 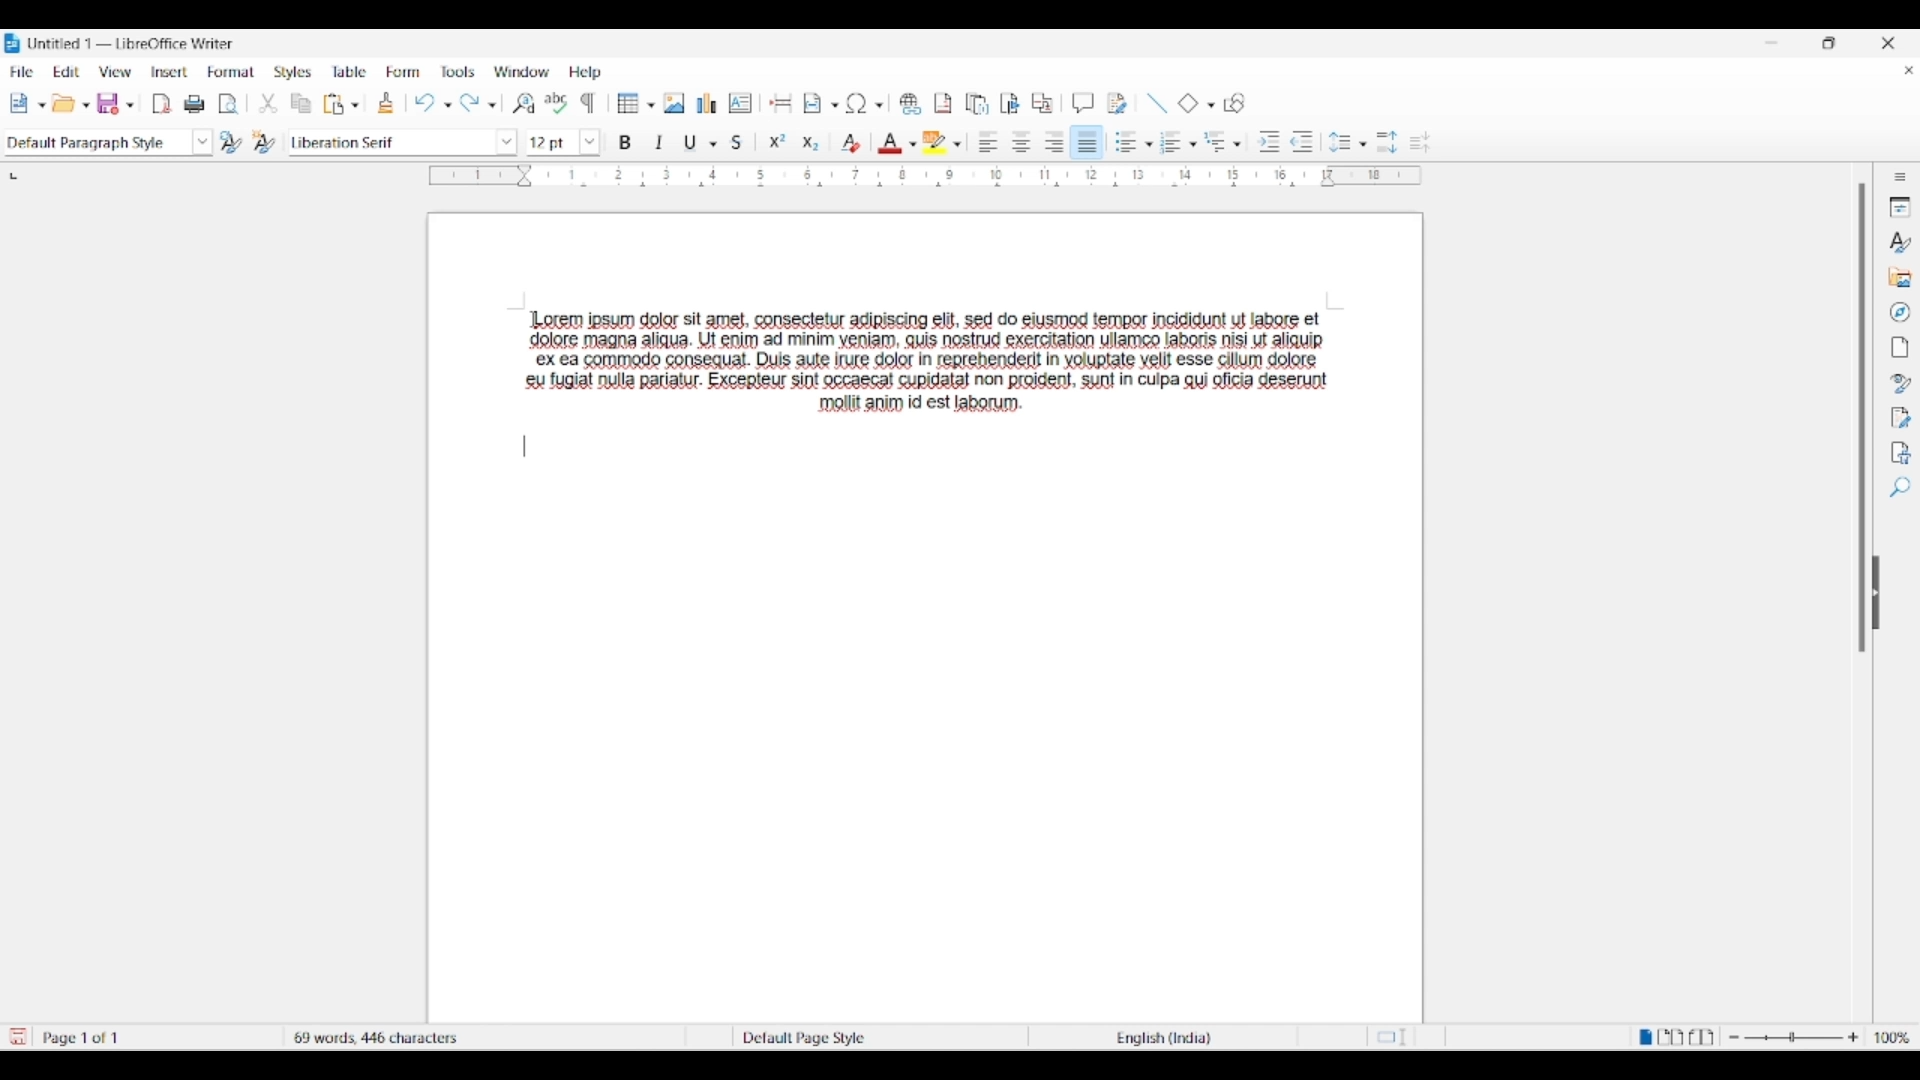 I want to click on Vertical slide bar, so click(x=1862, y=418).